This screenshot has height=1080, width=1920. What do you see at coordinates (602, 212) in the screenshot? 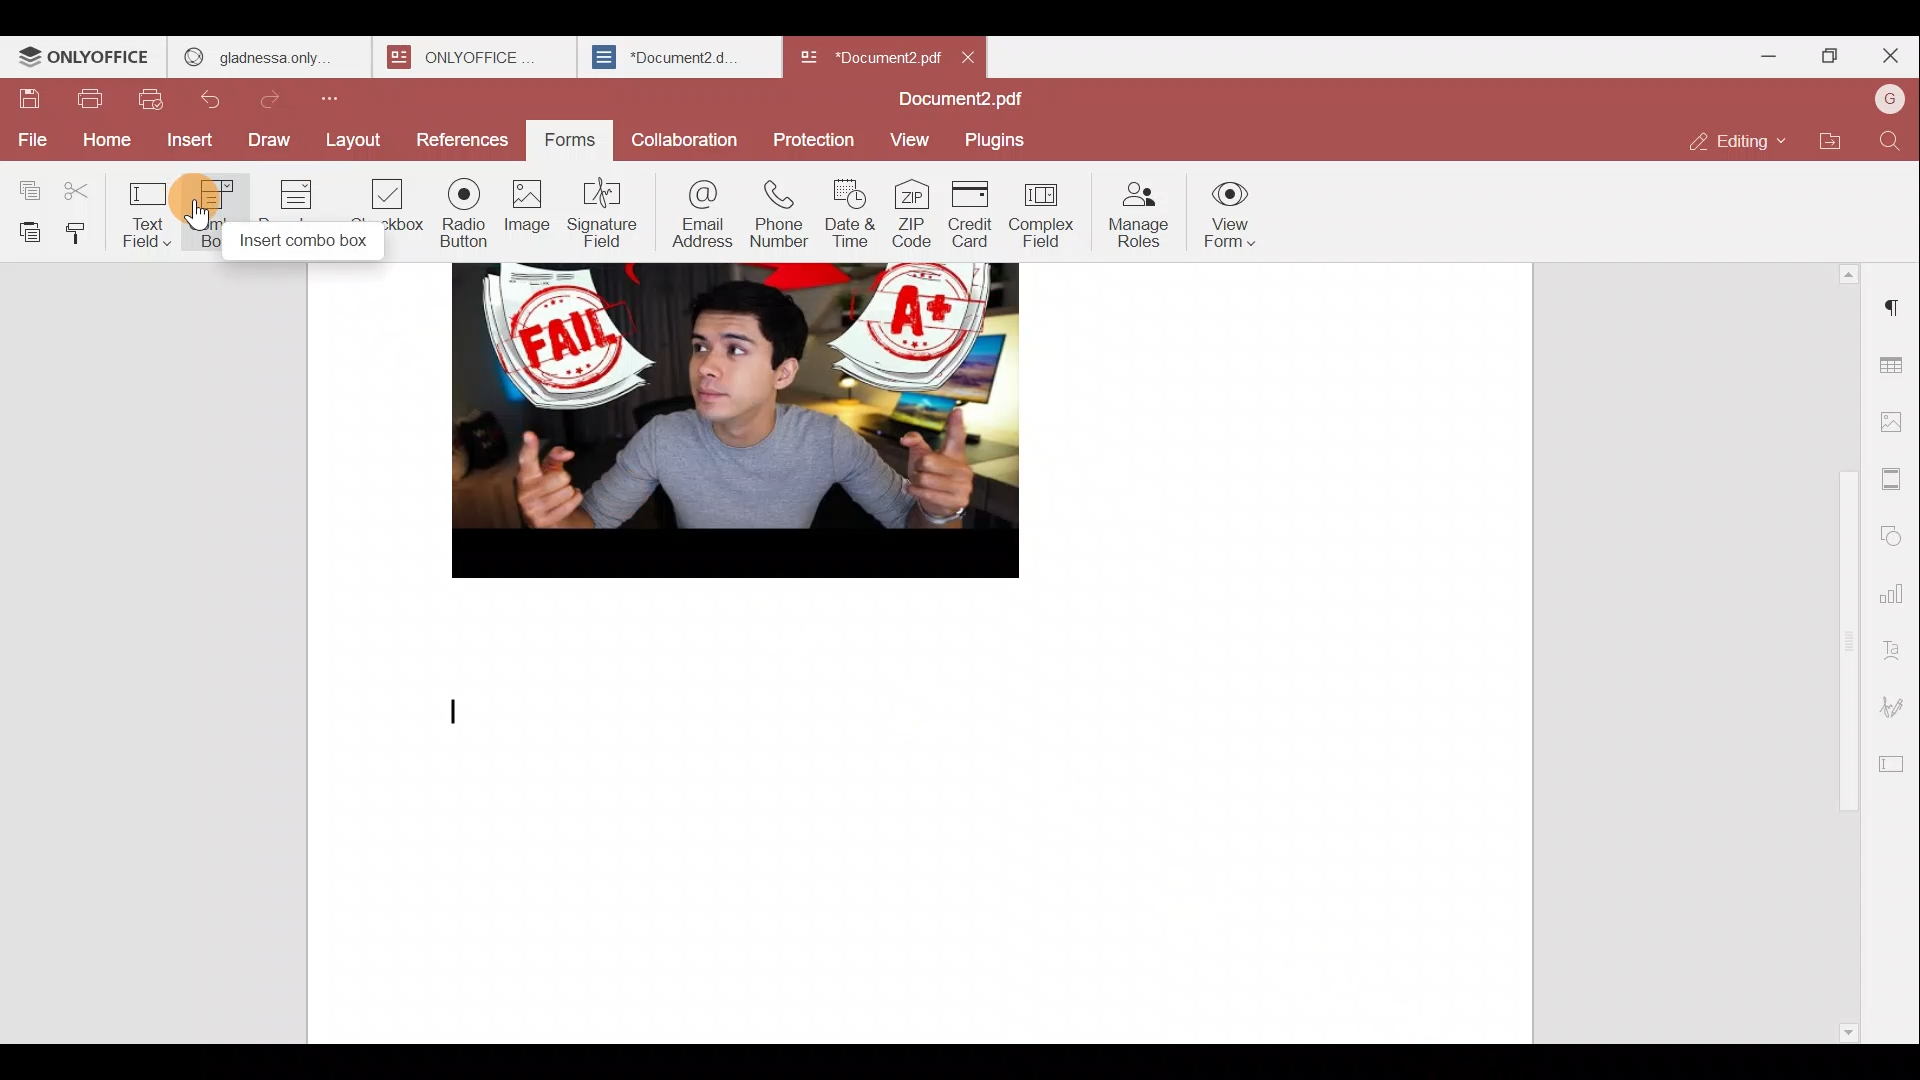
I see `Signature field` at bounding box center [602, 212].